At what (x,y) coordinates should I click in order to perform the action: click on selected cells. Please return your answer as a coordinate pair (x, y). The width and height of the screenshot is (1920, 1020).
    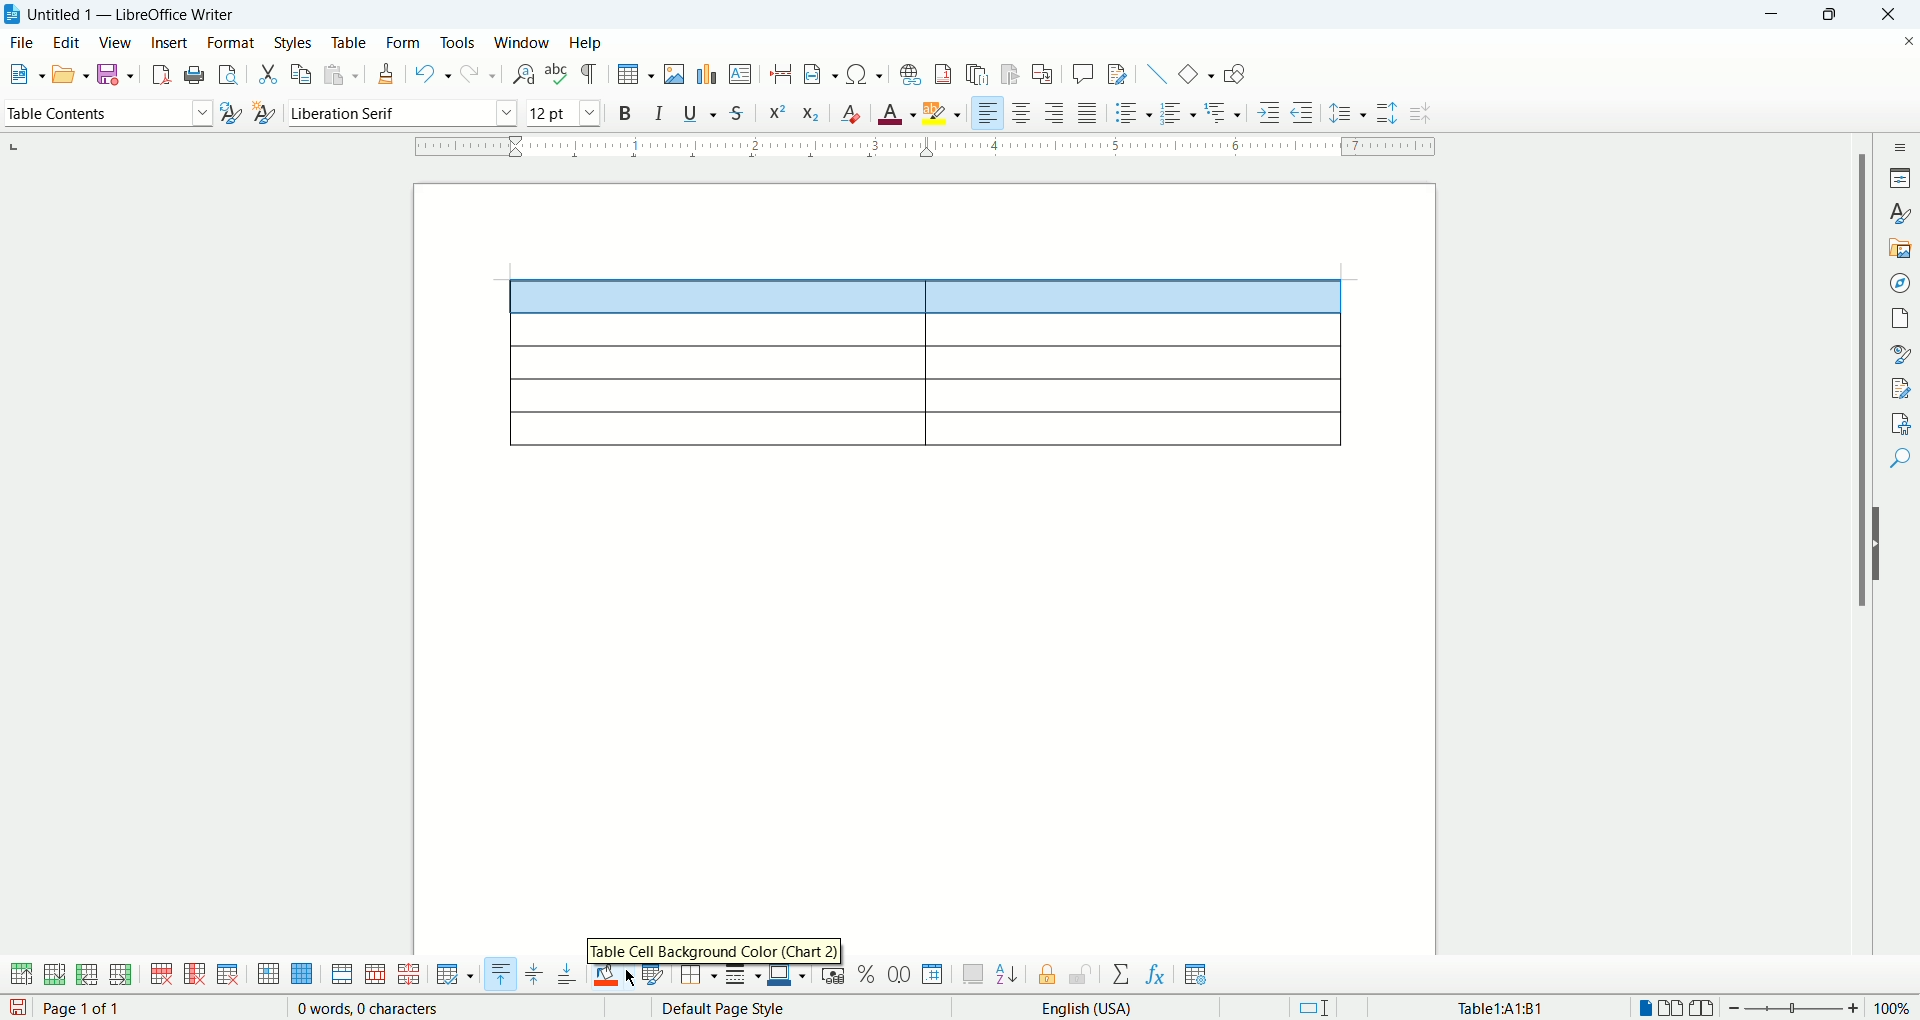
    Looking at the image, I should click on (927, 297).